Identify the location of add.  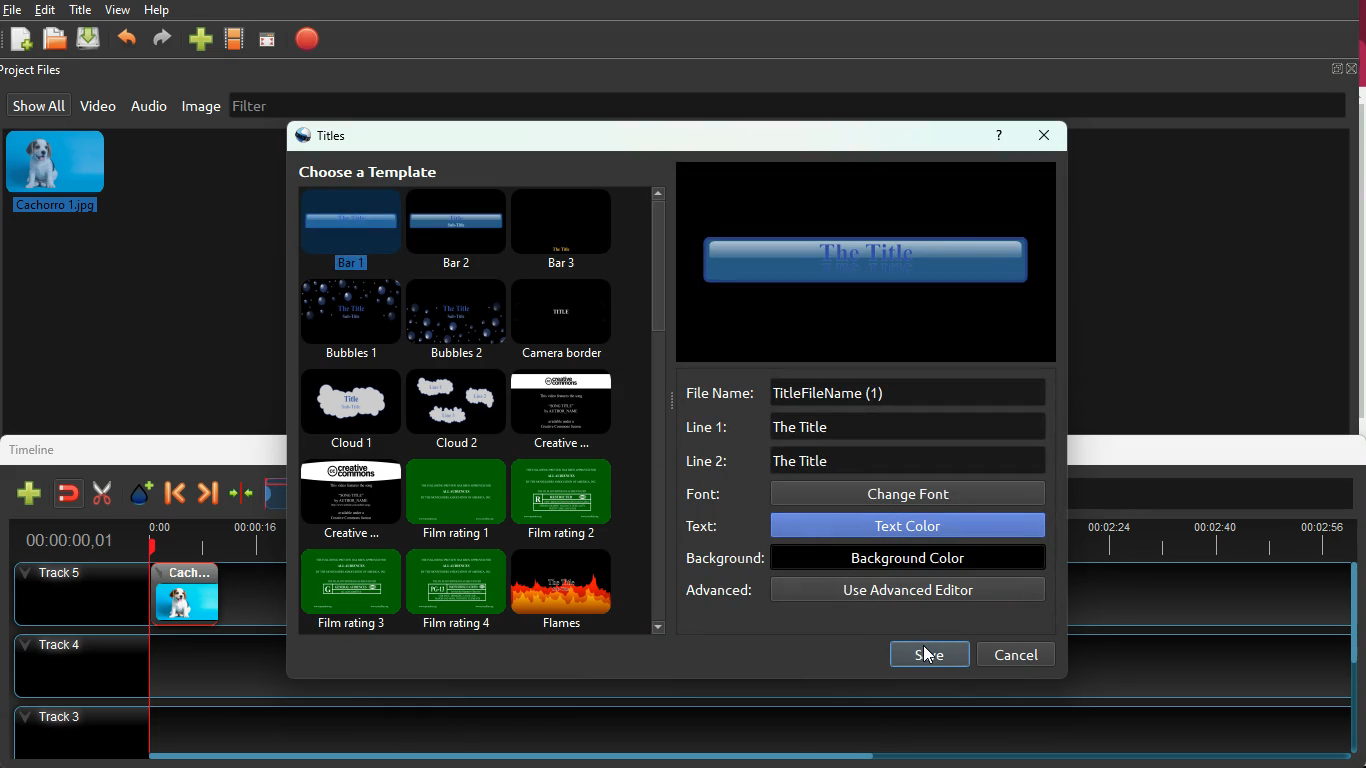
(25, 494).